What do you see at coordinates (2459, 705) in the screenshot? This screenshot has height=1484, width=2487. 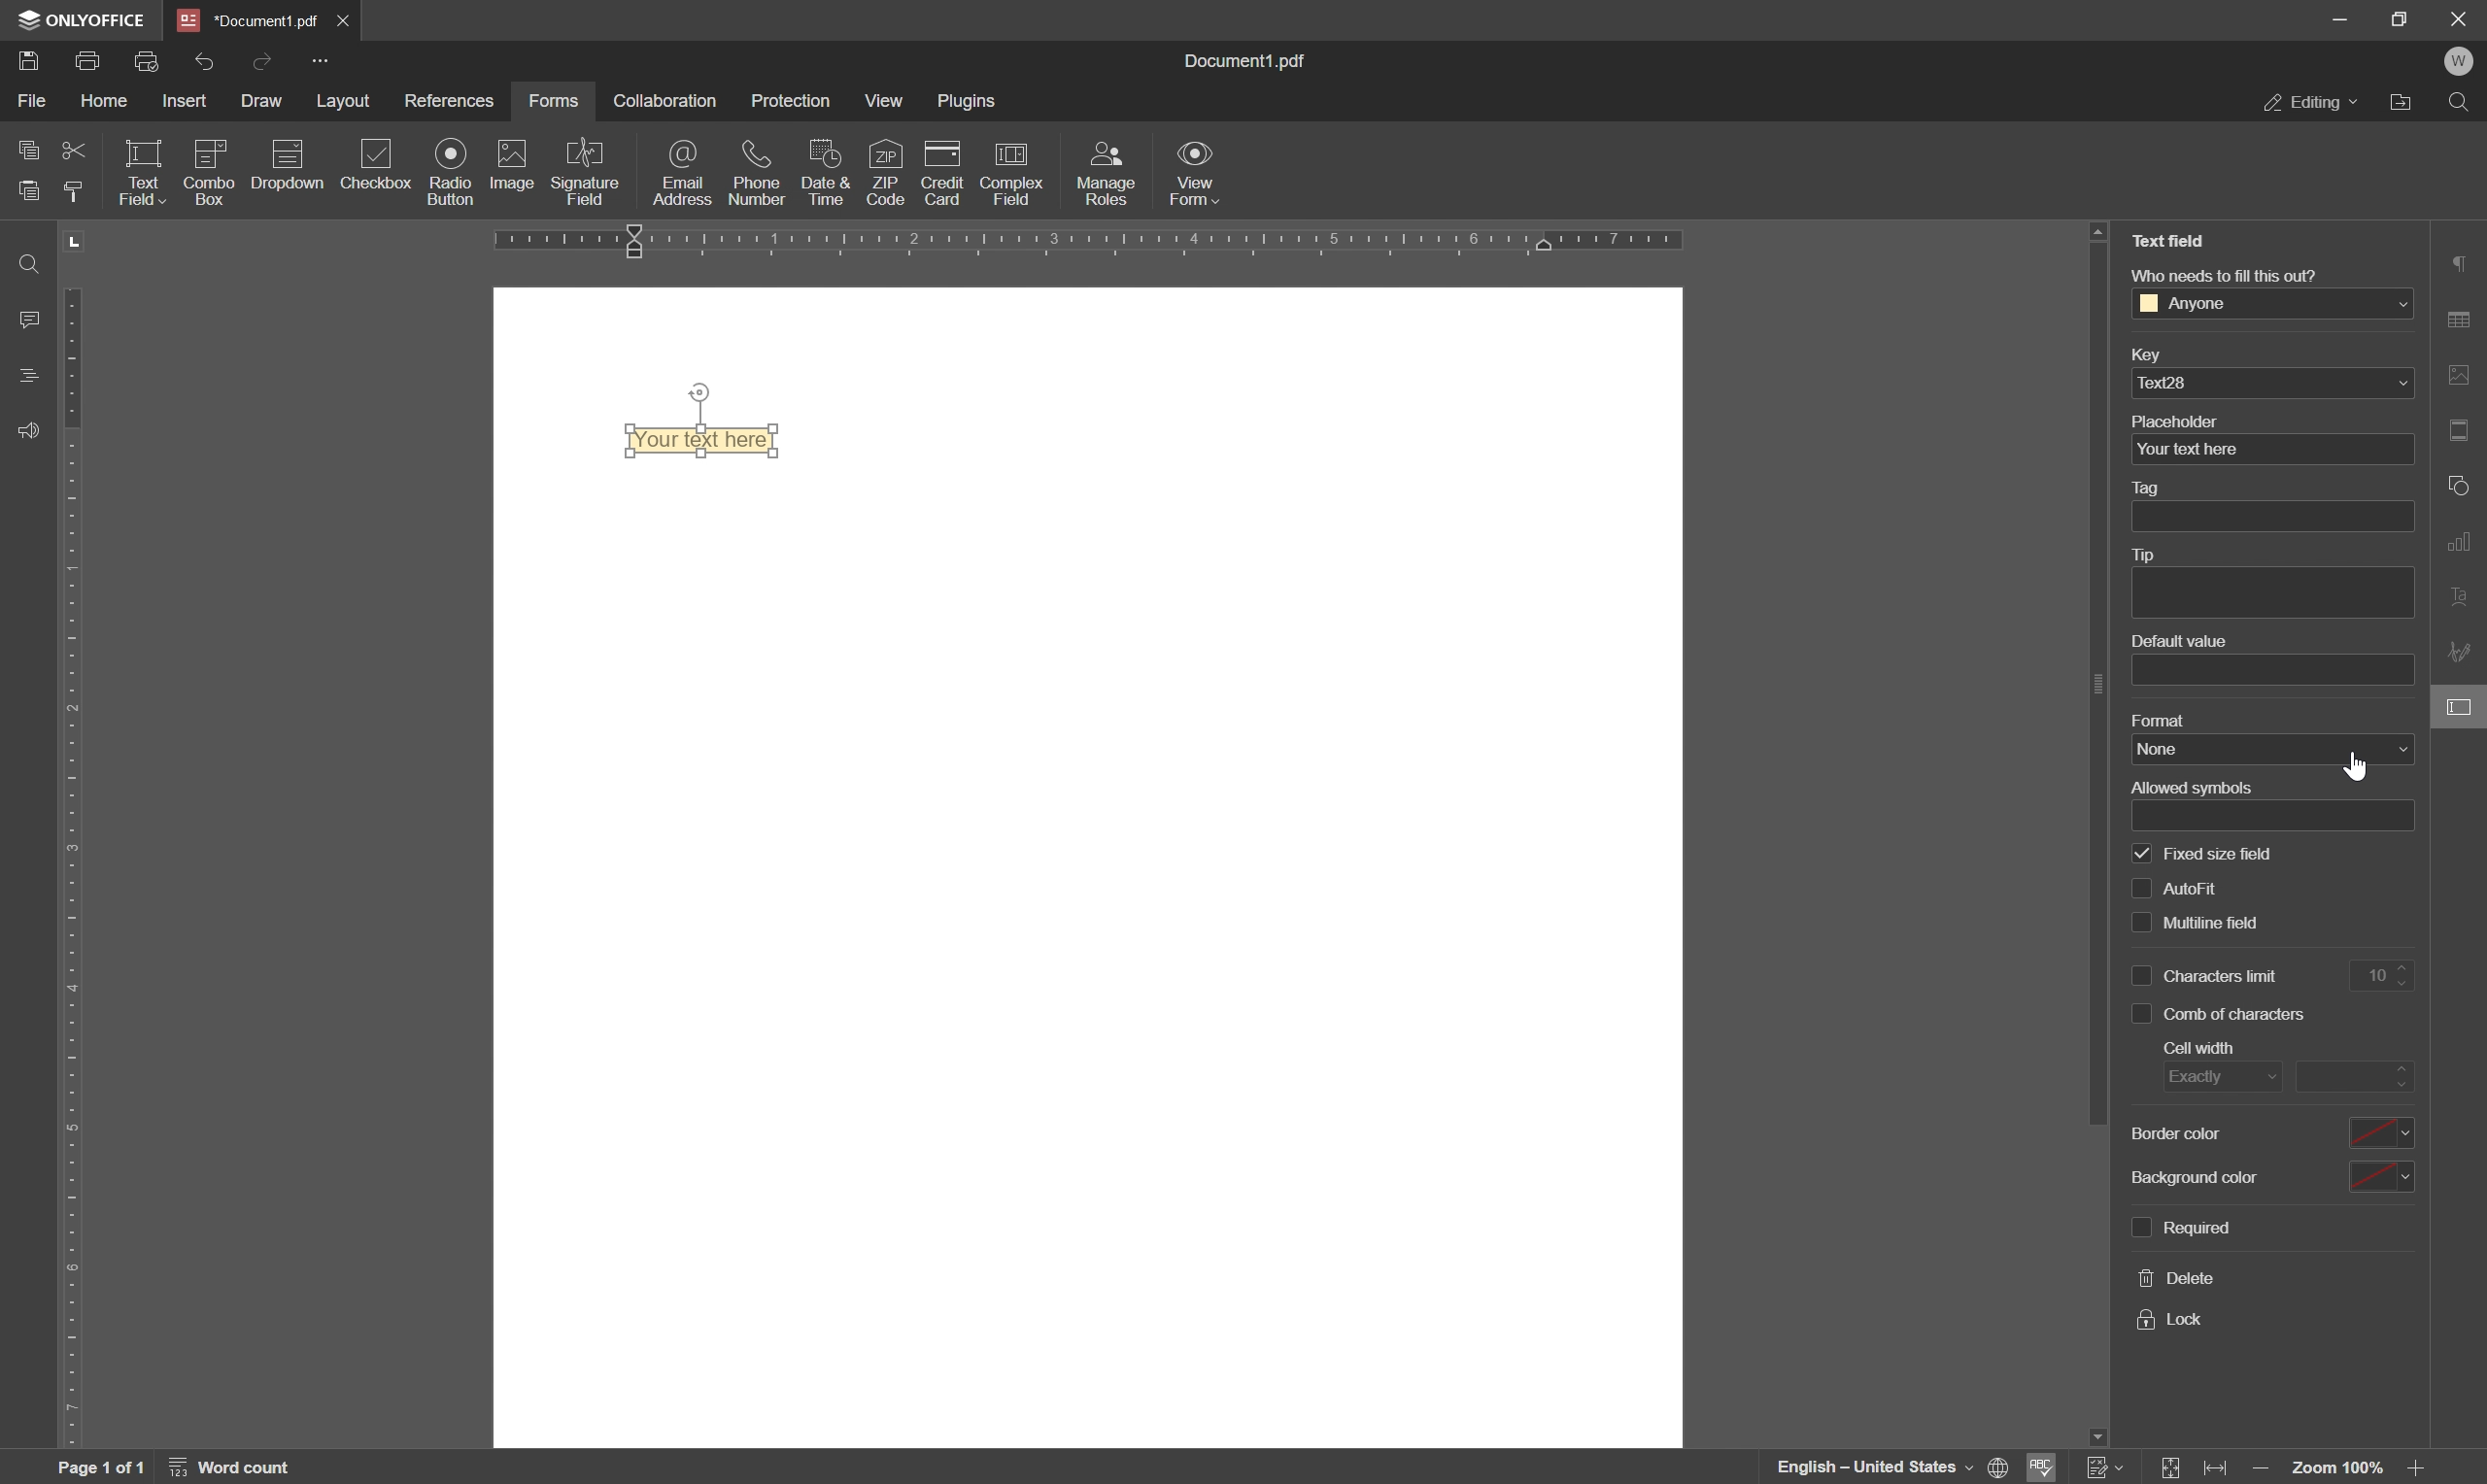 I see `form settings` at bounding box center [2459, 705].